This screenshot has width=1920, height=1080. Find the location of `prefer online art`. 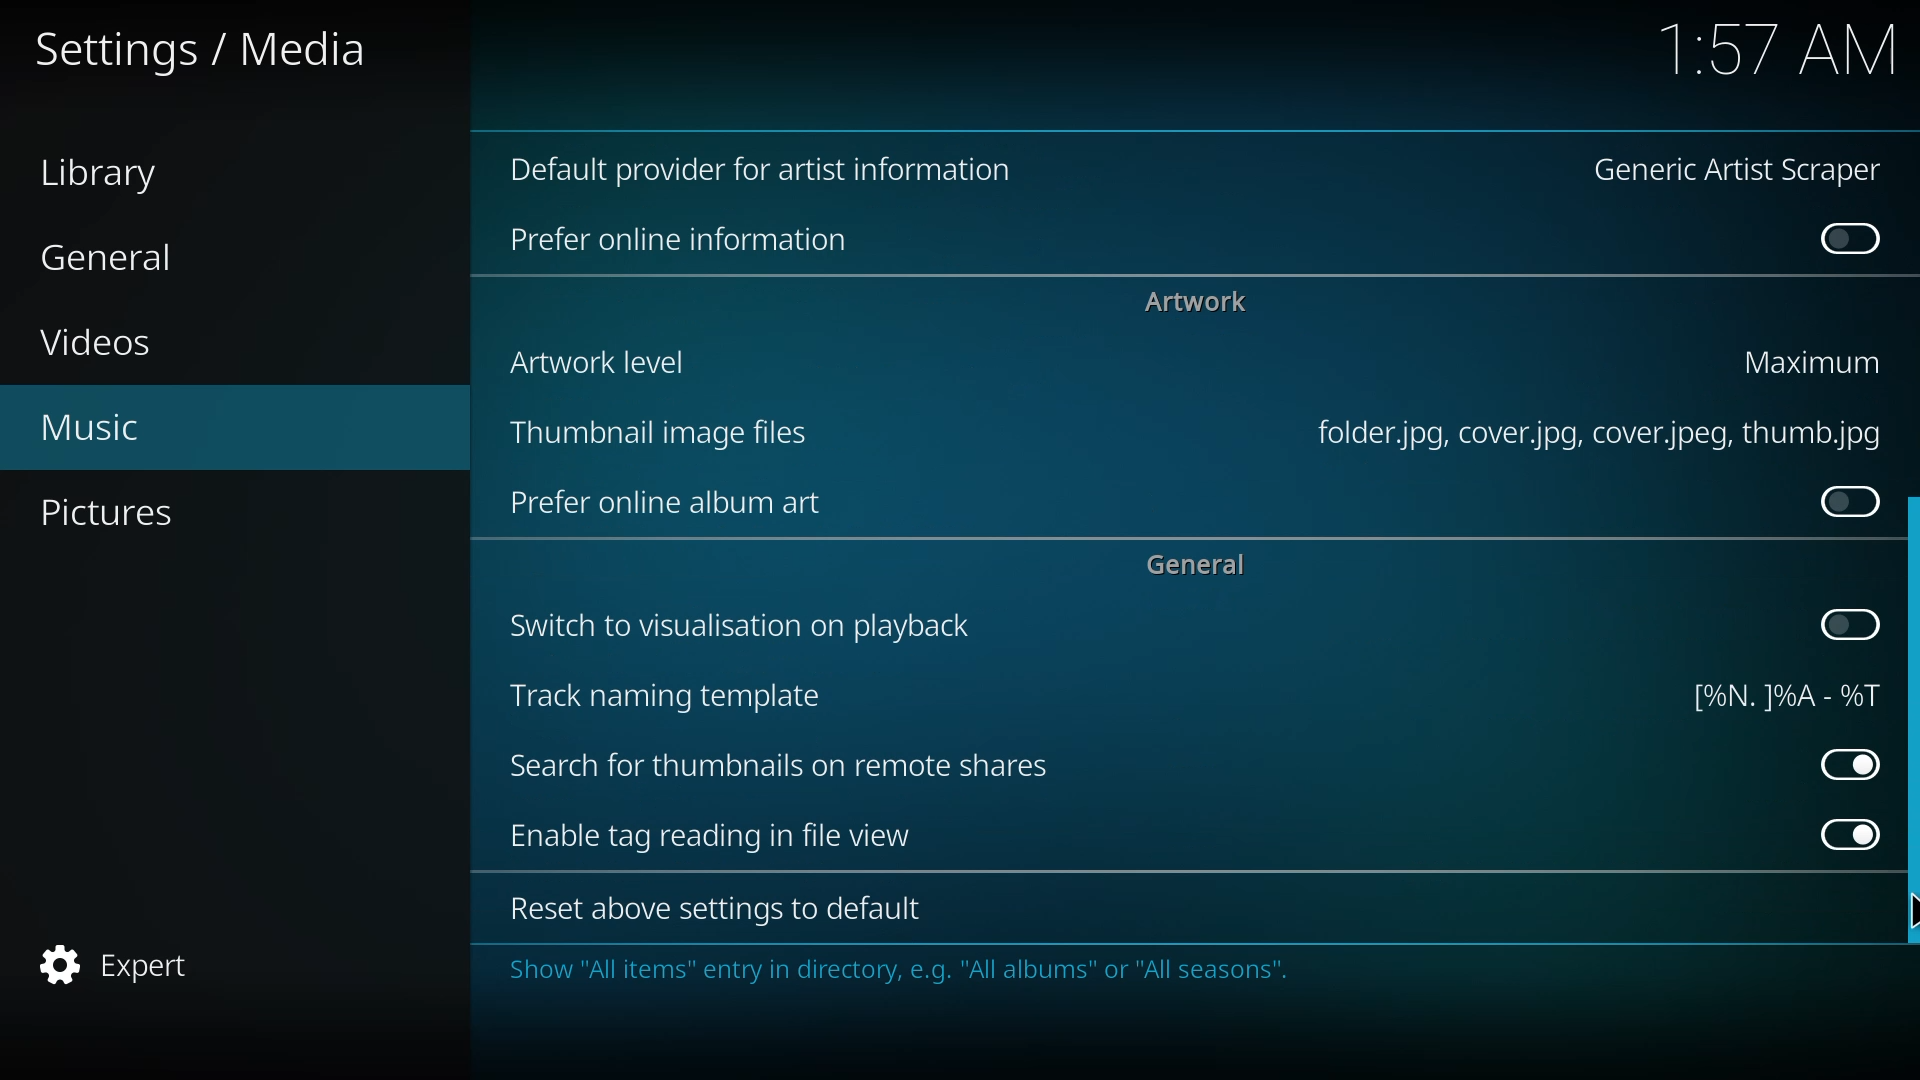

prefer online art is located at coordinates (663, 505).